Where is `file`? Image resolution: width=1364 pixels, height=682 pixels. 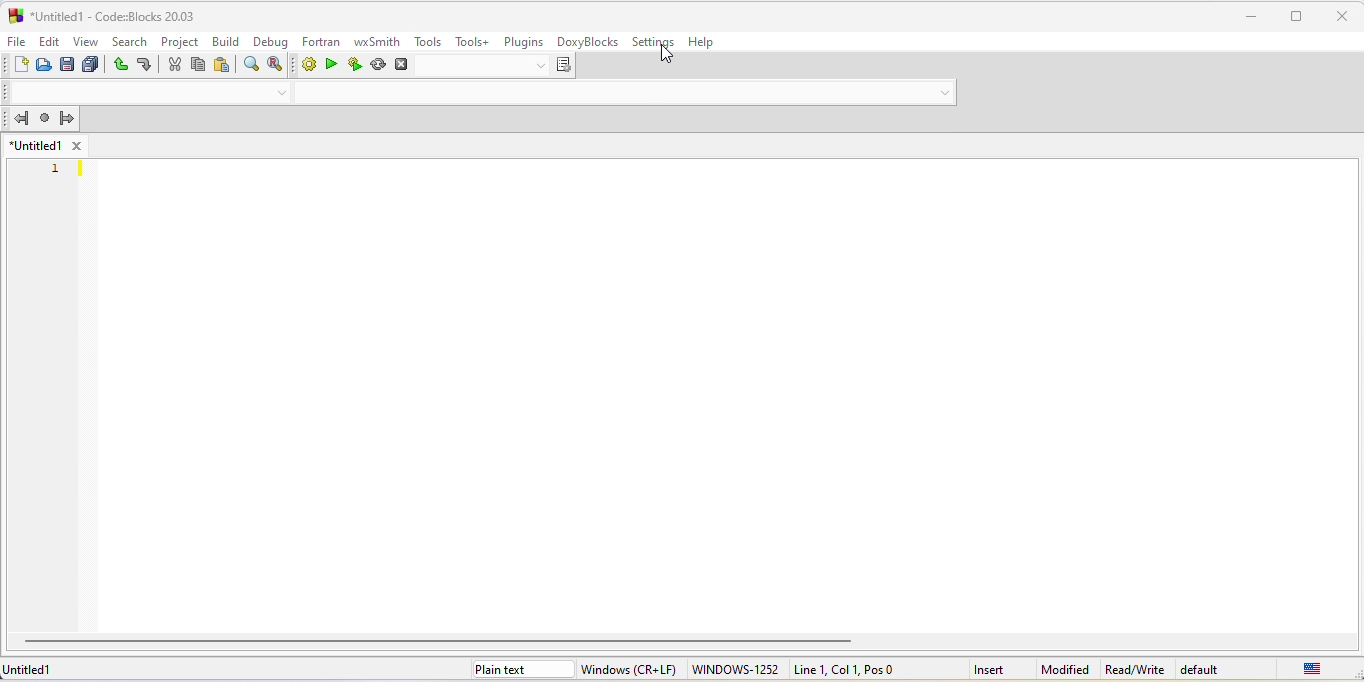
file is located at coordinates (14, 41).